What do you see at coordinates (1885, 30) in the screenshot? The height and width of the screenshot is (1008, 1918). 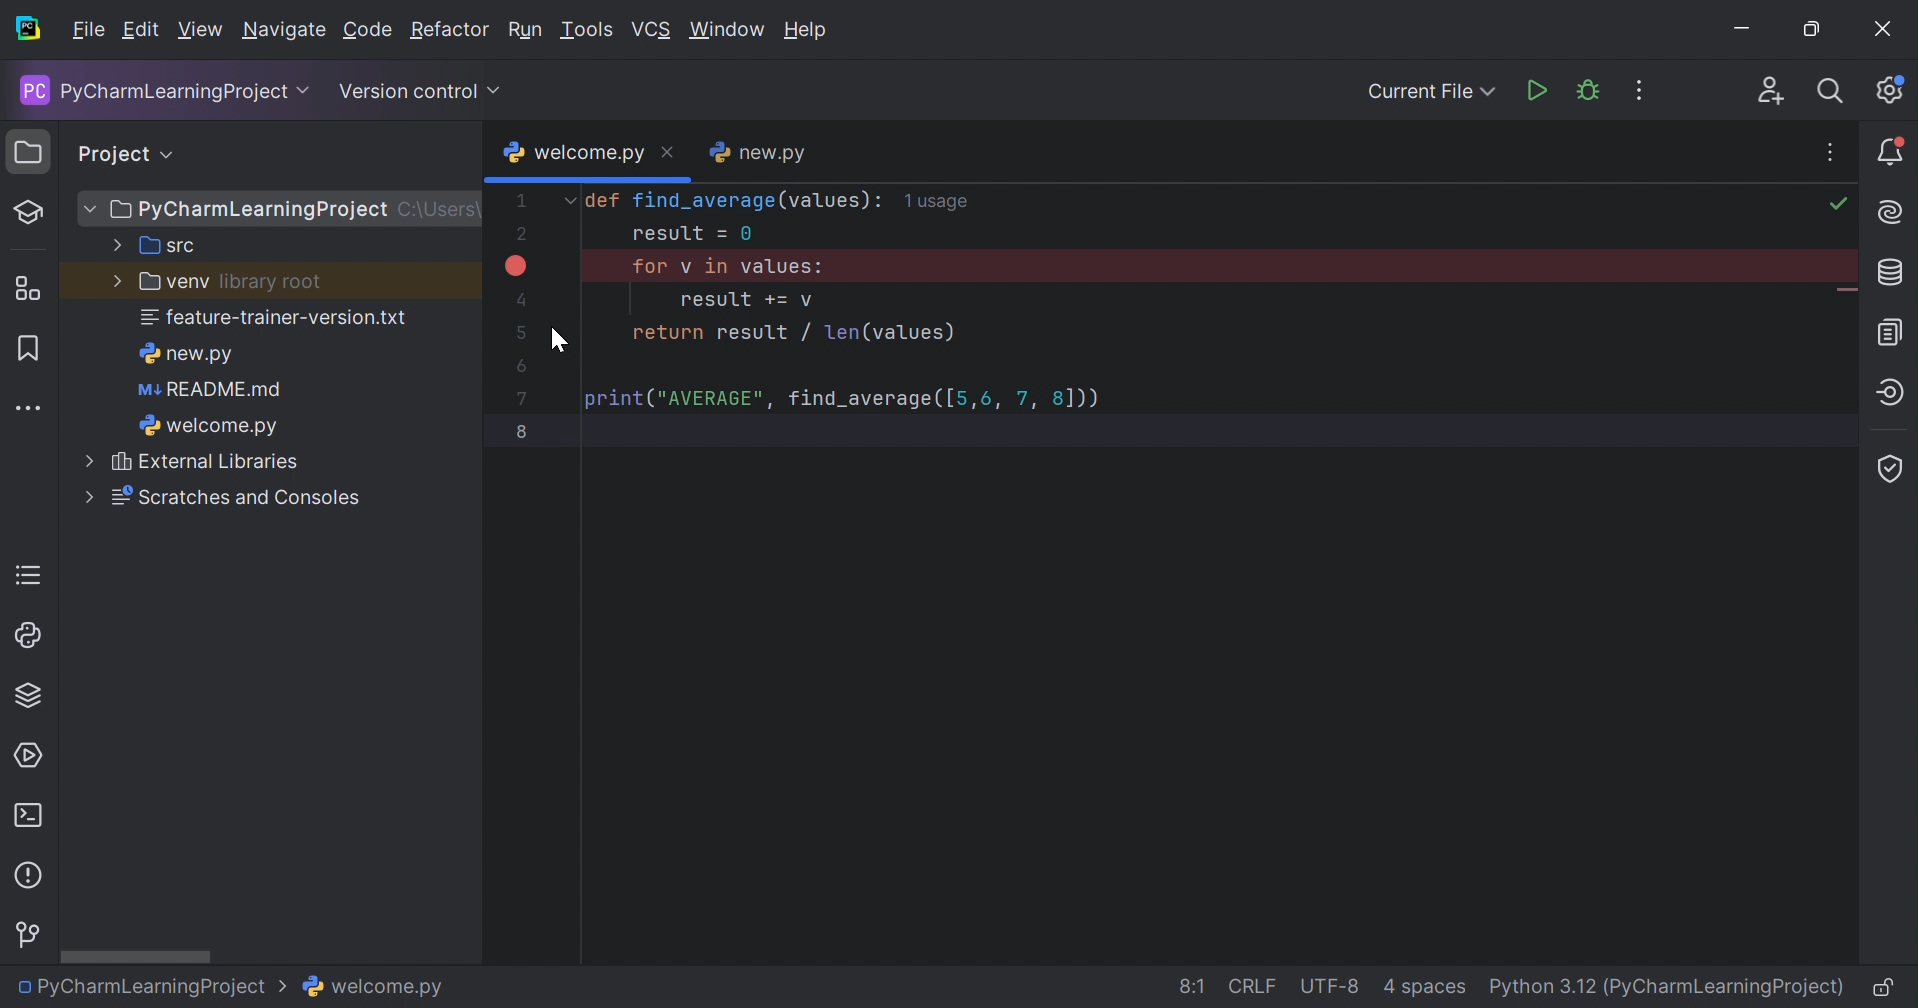 I see `Close` at bounding box center [1885, 30].